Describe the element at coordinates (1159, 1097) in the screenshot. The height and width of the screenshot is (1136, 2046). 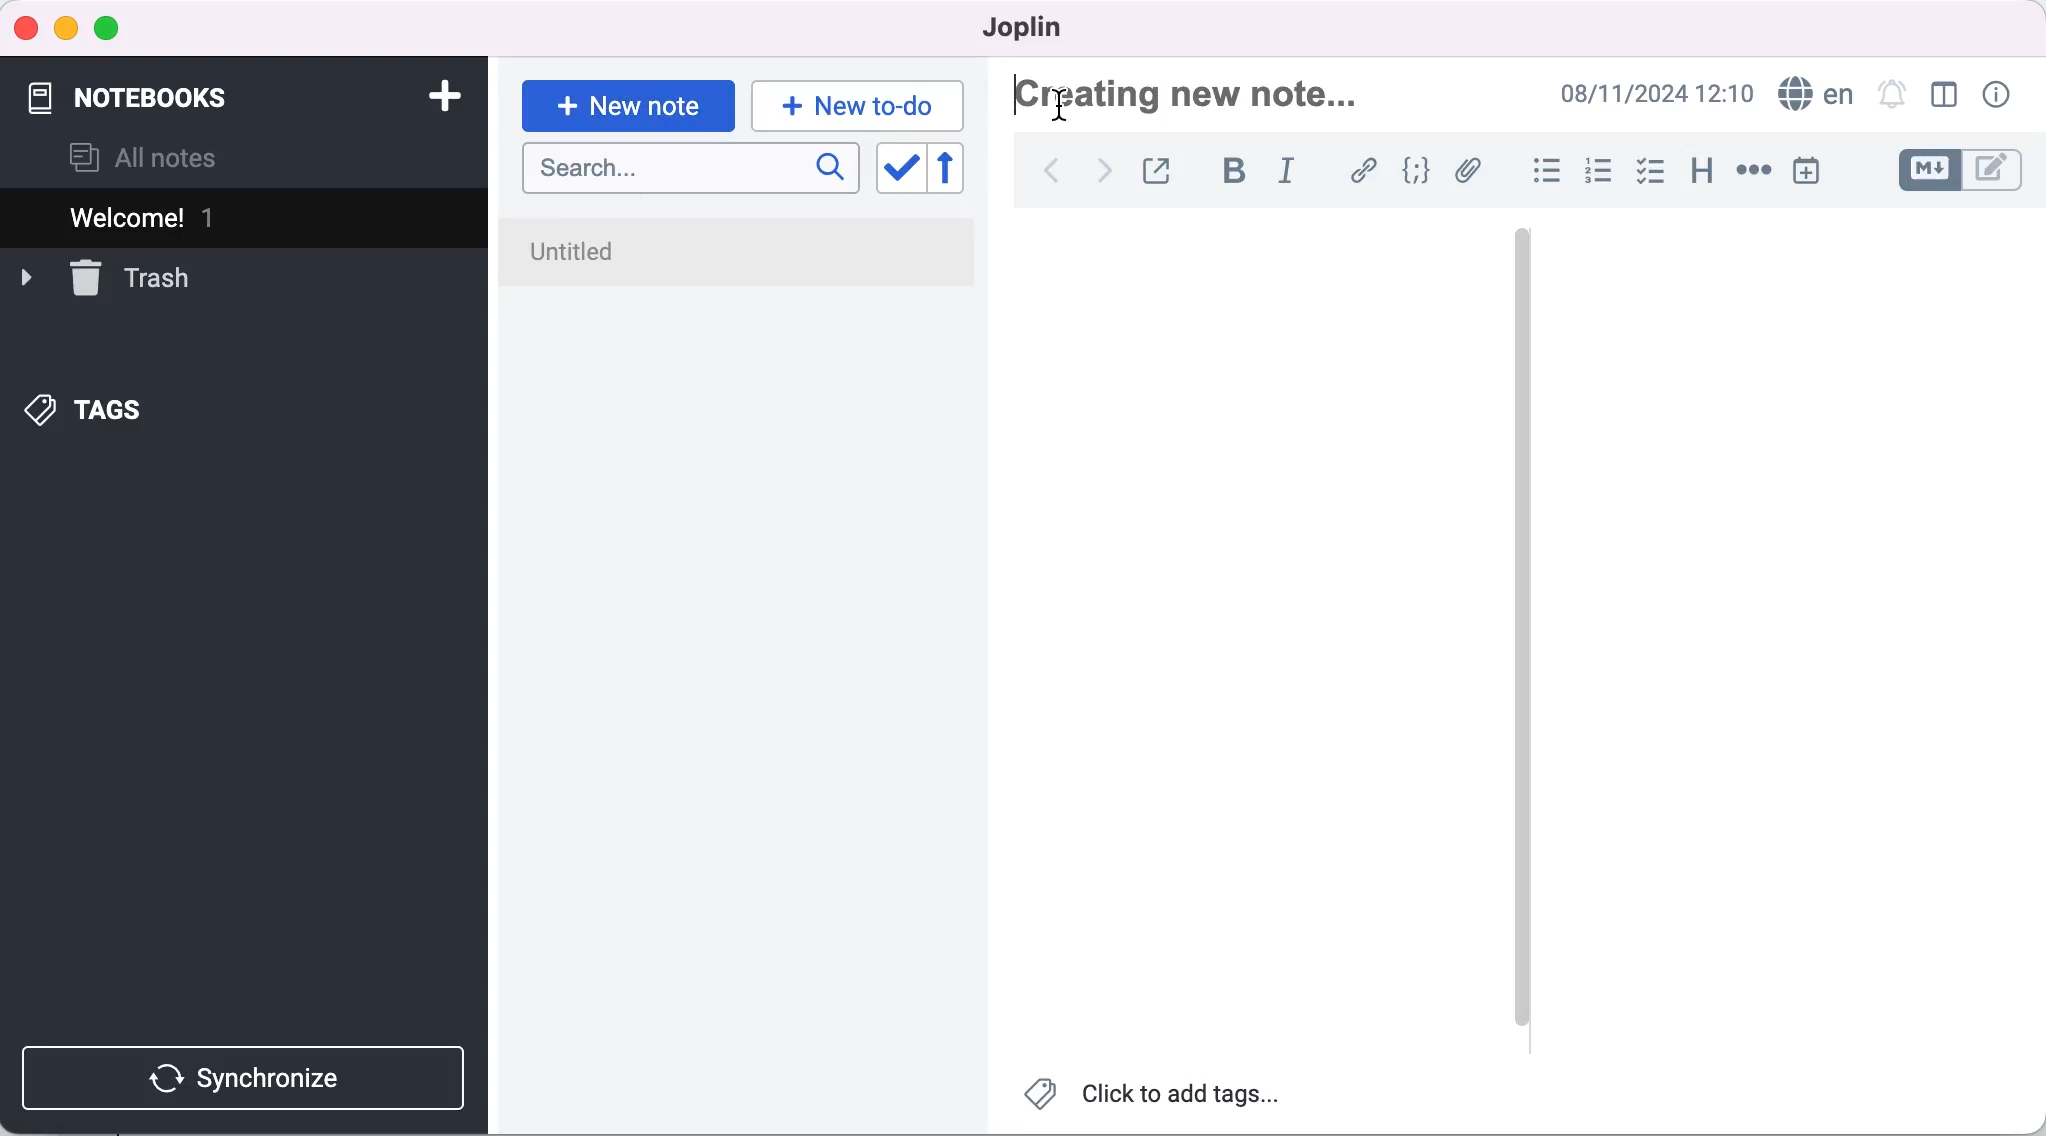
I see `click to add tags` at that location.